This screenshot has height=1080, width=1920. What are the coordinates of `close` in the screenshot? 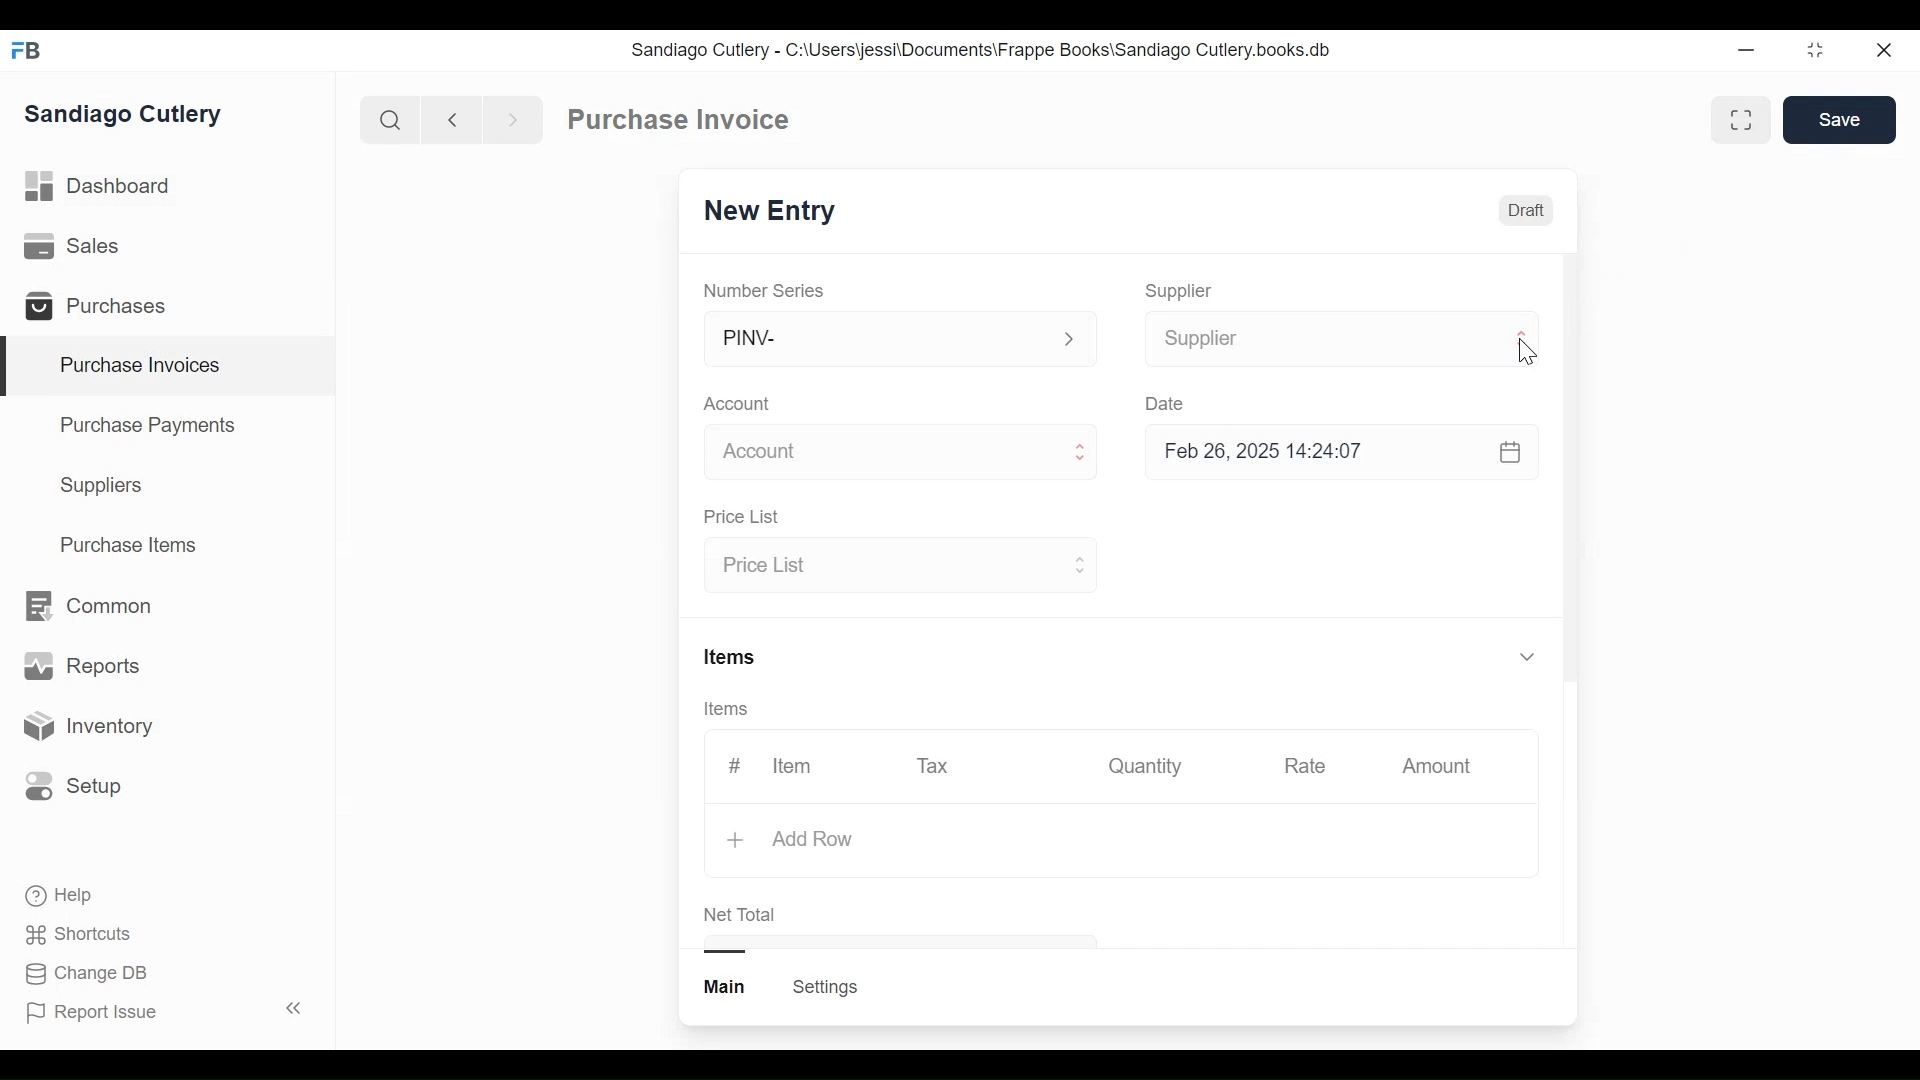 It's located at (1882, 51).